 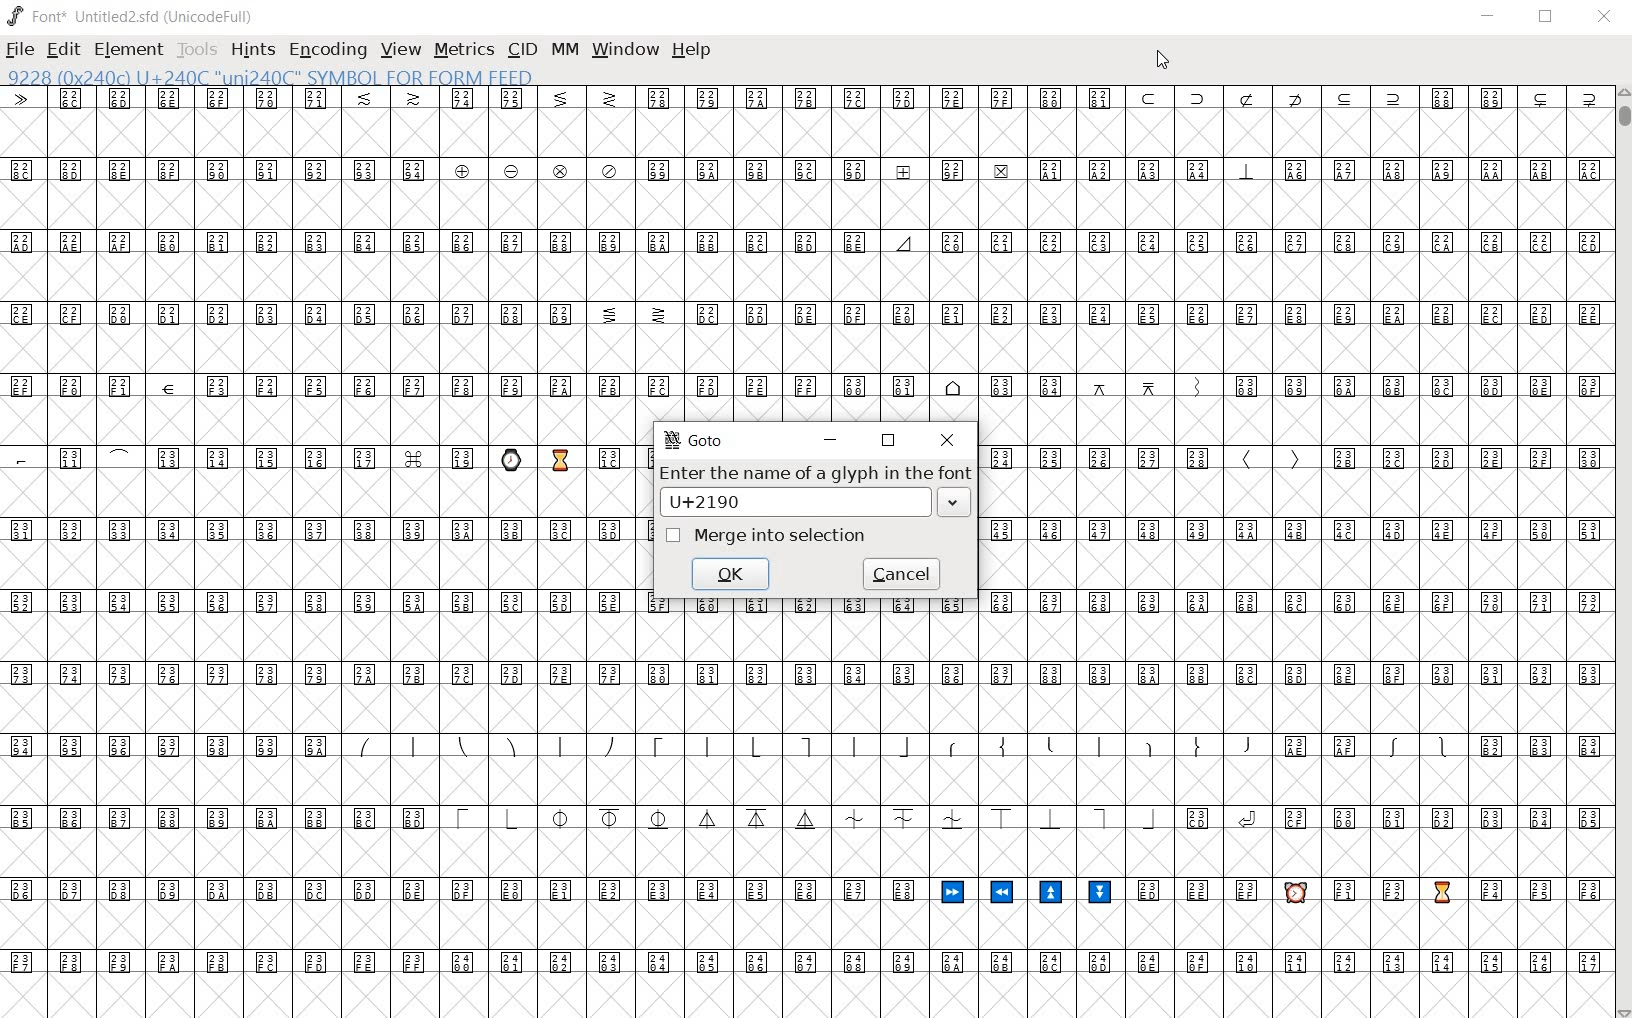 I want to click on glyphs characters, so click(x=1294, y=482).